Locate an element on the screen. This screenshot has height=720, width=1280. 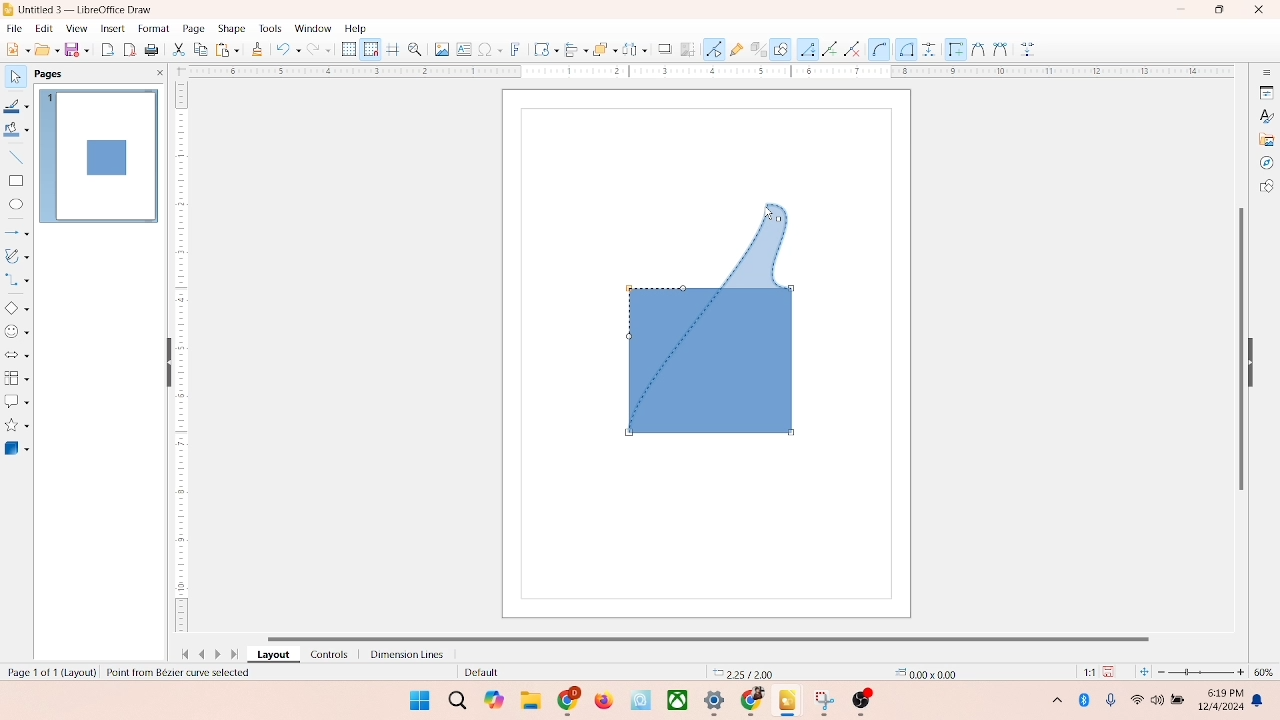
previous page is located at coordinates (202, 654).